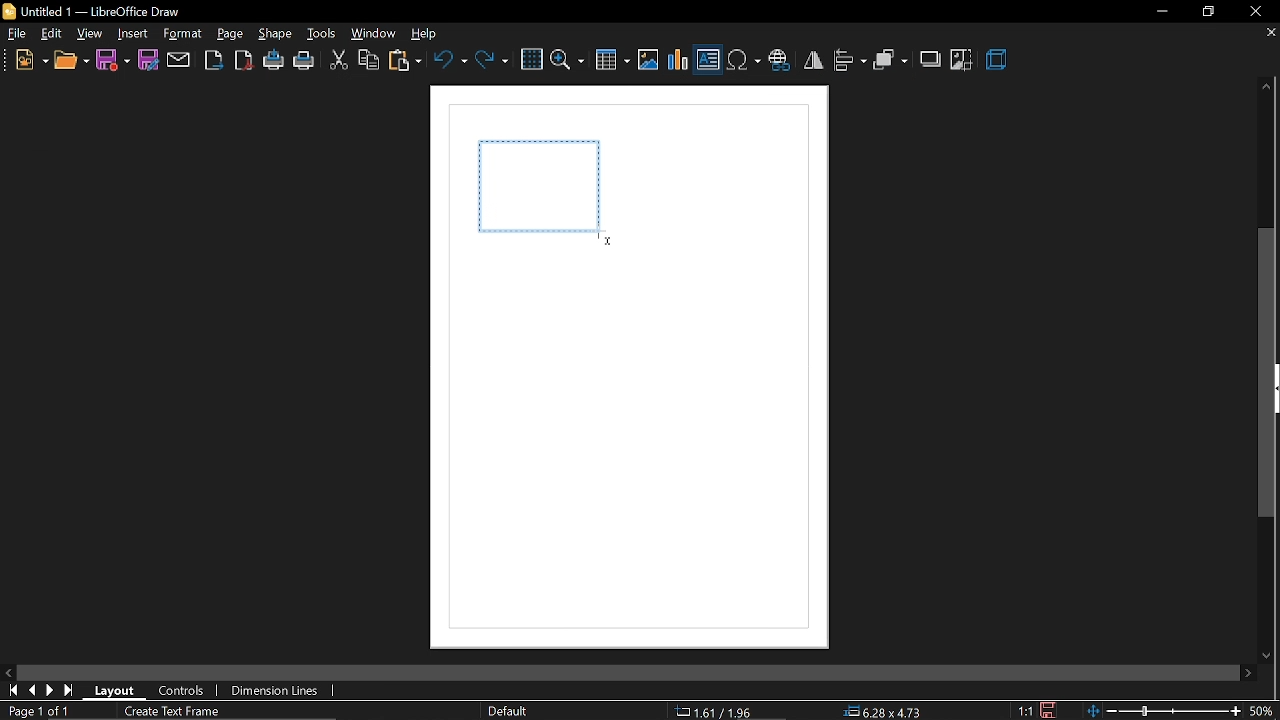  I want to click on file, so click(18, 36).